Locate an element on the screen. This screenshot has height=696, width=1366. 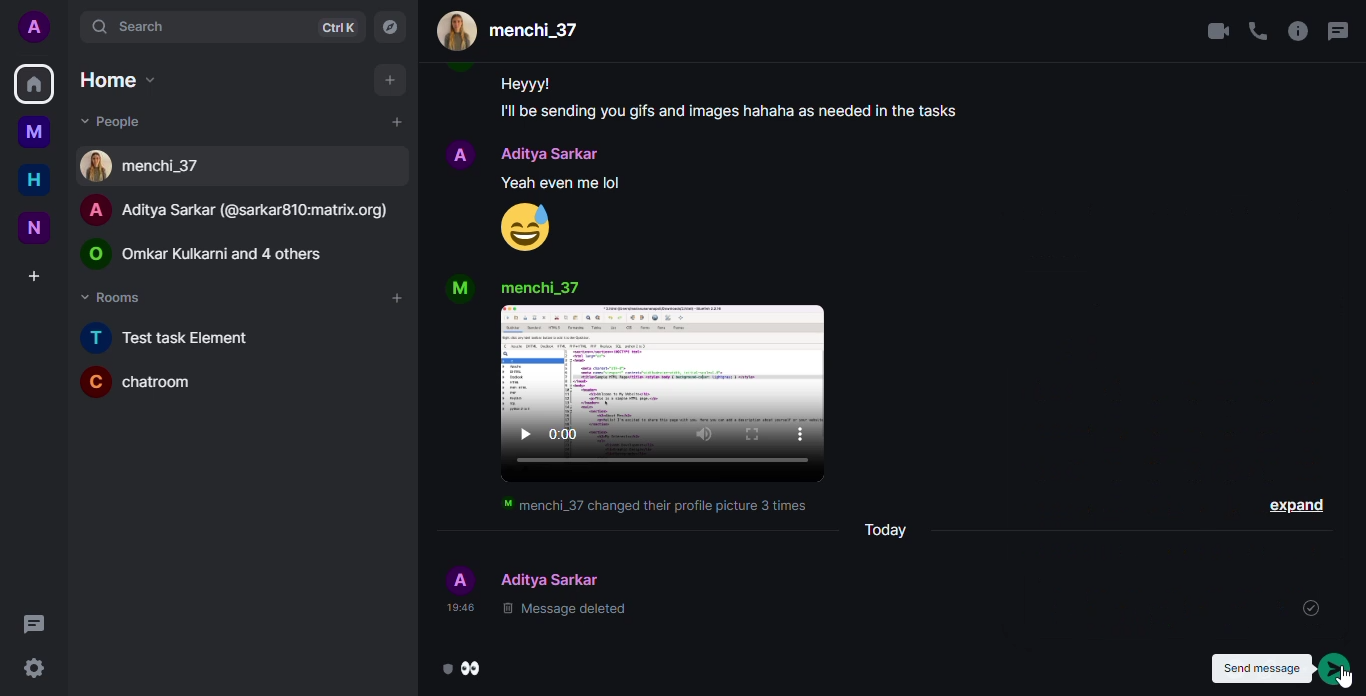
Test task element is located at coordinates (179, 337).